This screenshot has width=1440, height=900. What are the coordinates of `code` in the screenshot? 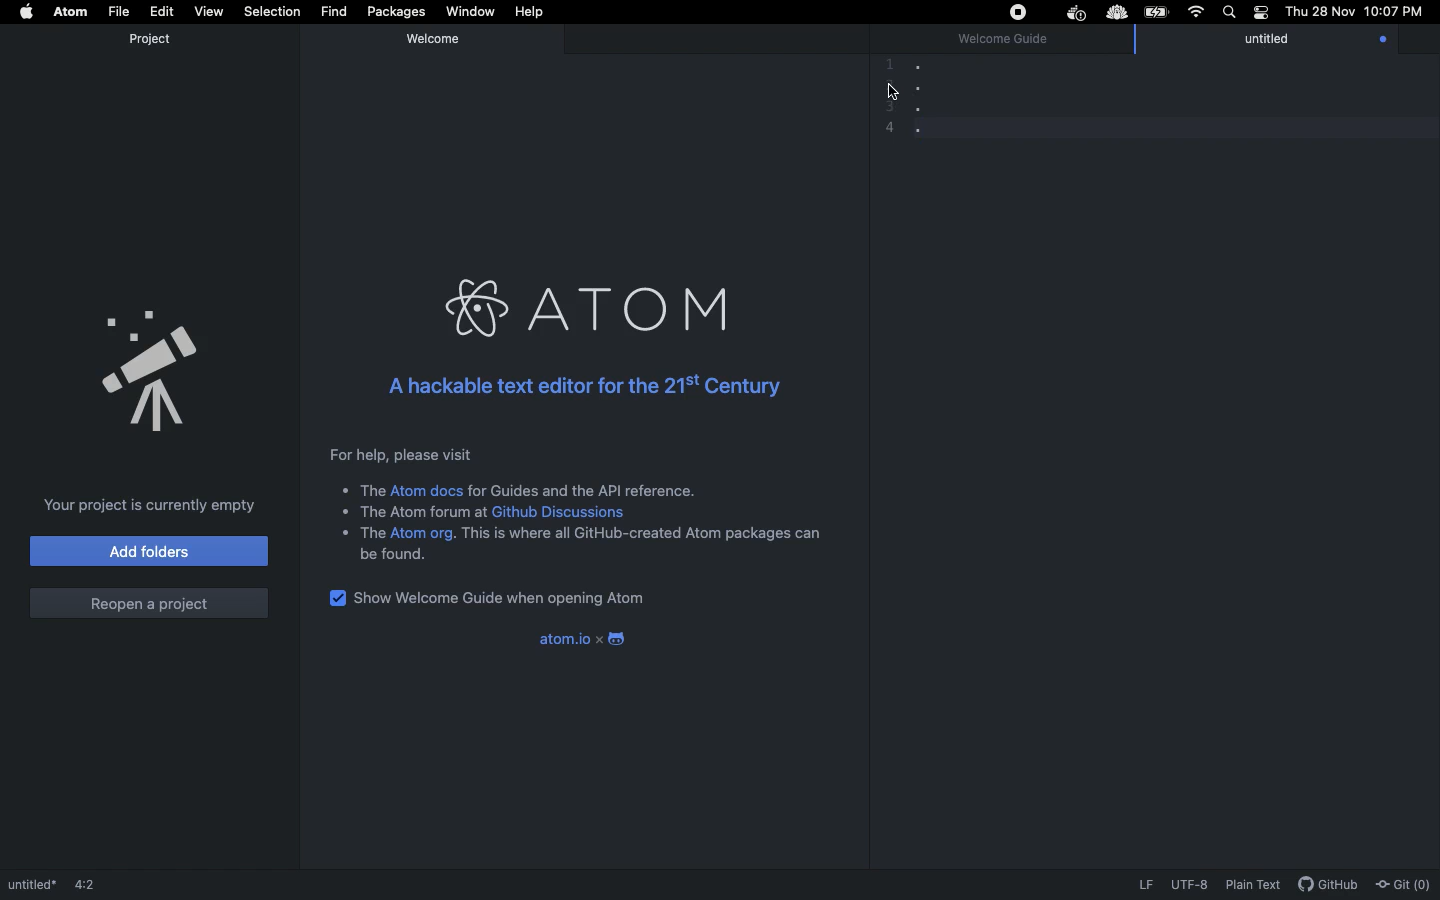 It's located at (944, 98).